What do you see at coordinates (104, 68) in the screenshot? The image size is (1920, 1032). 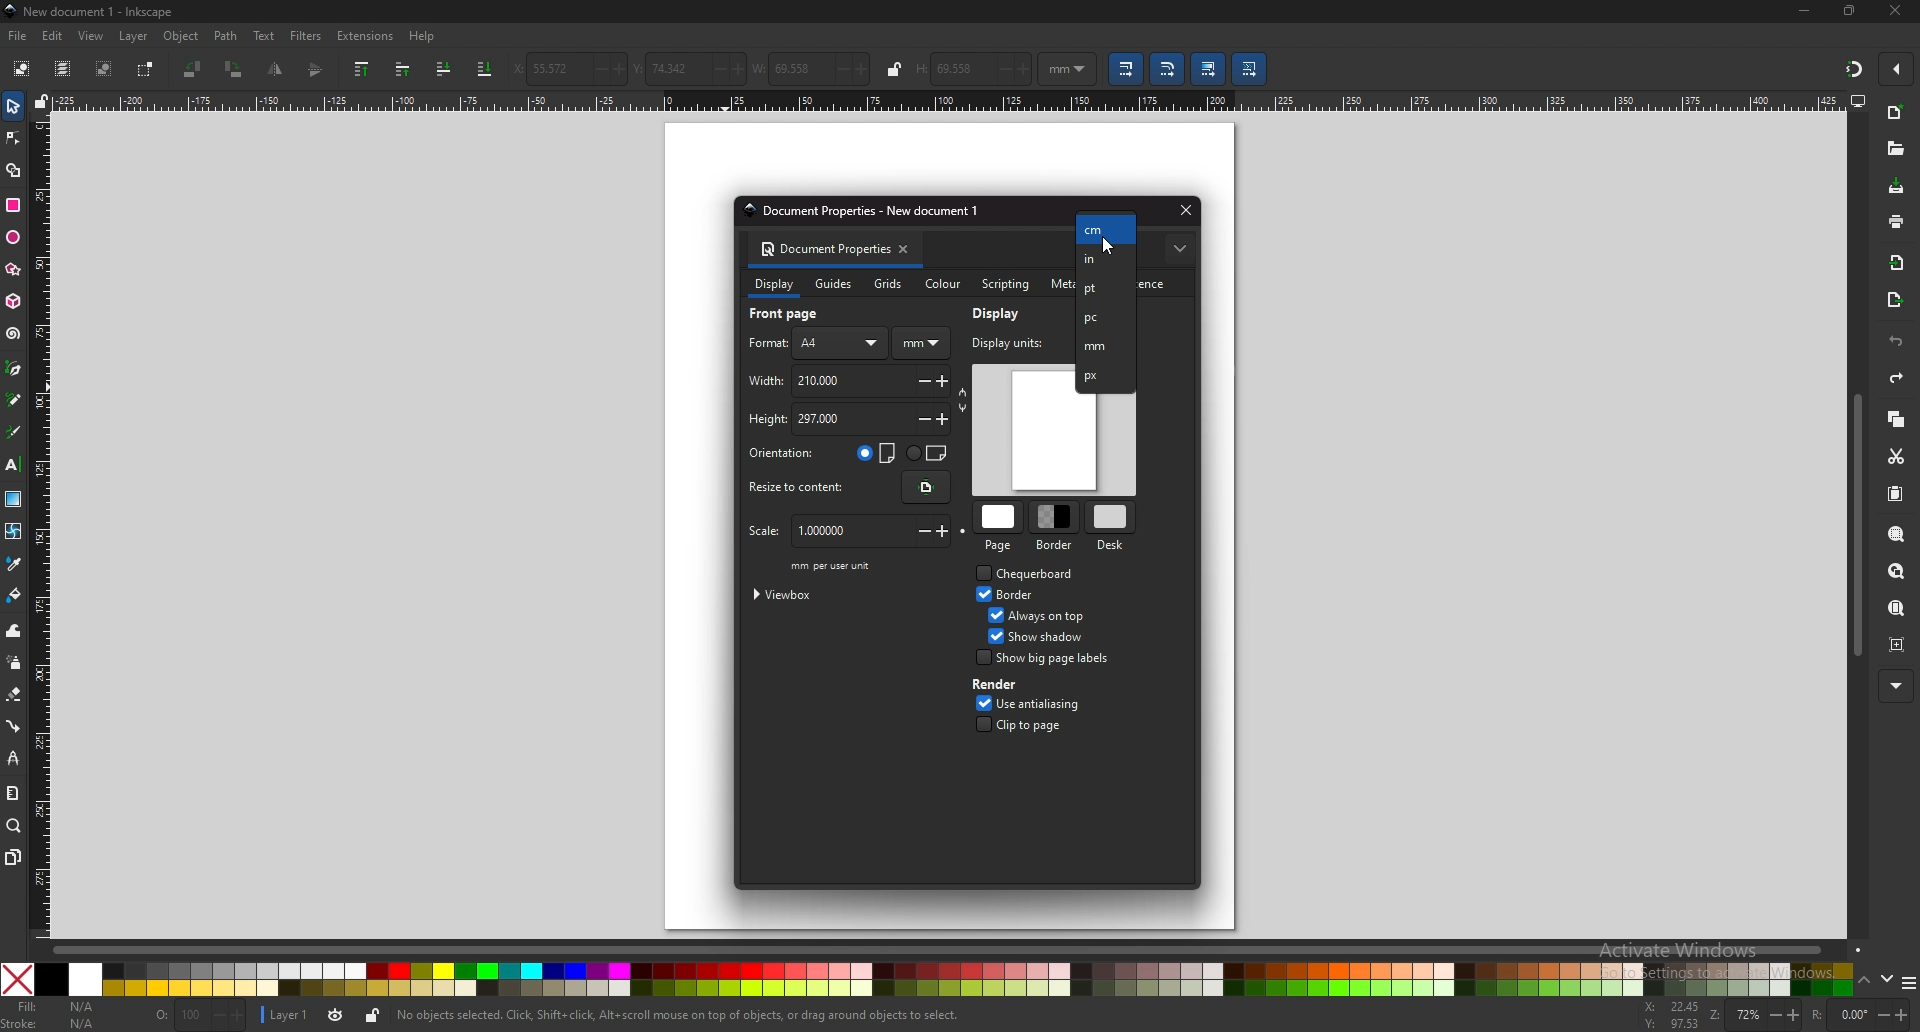 I see `deselect selected object` at bounding box center [104, 68].